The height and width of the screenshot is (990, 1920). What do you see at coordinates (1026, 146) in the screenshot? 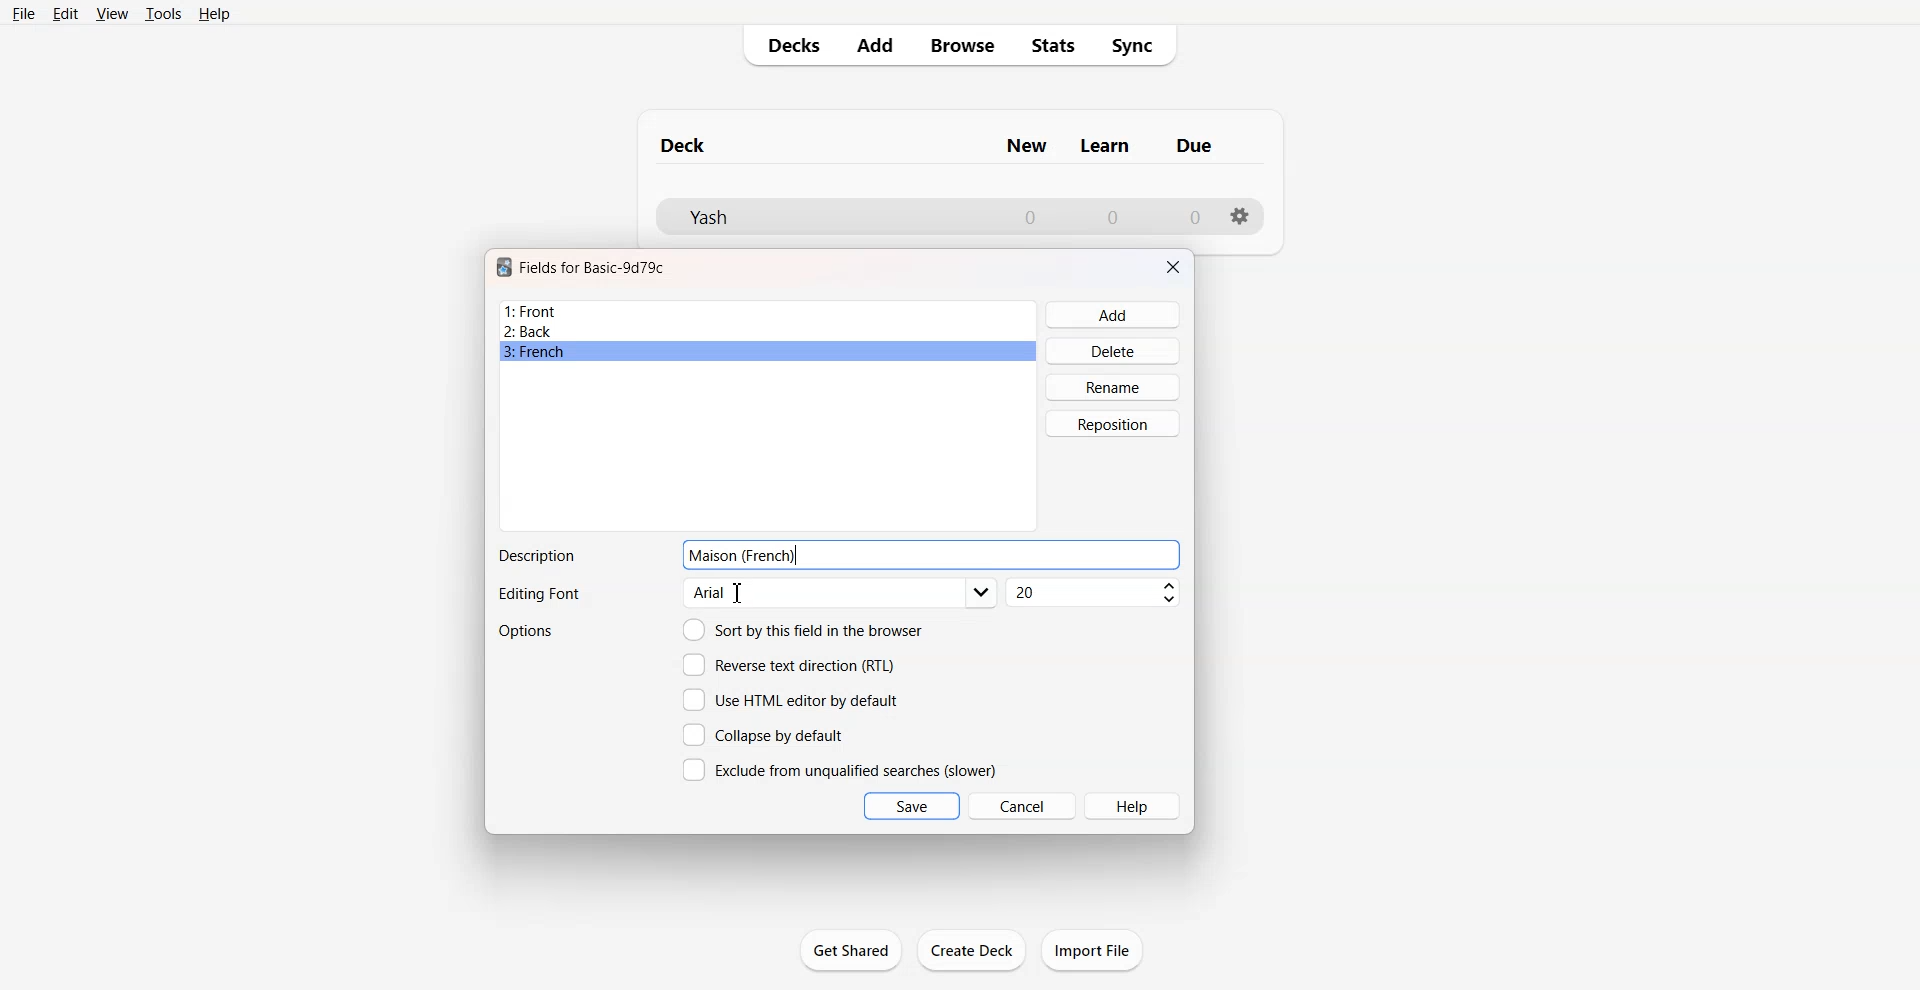
I see `Column name` at bounding box center [1026, 146].